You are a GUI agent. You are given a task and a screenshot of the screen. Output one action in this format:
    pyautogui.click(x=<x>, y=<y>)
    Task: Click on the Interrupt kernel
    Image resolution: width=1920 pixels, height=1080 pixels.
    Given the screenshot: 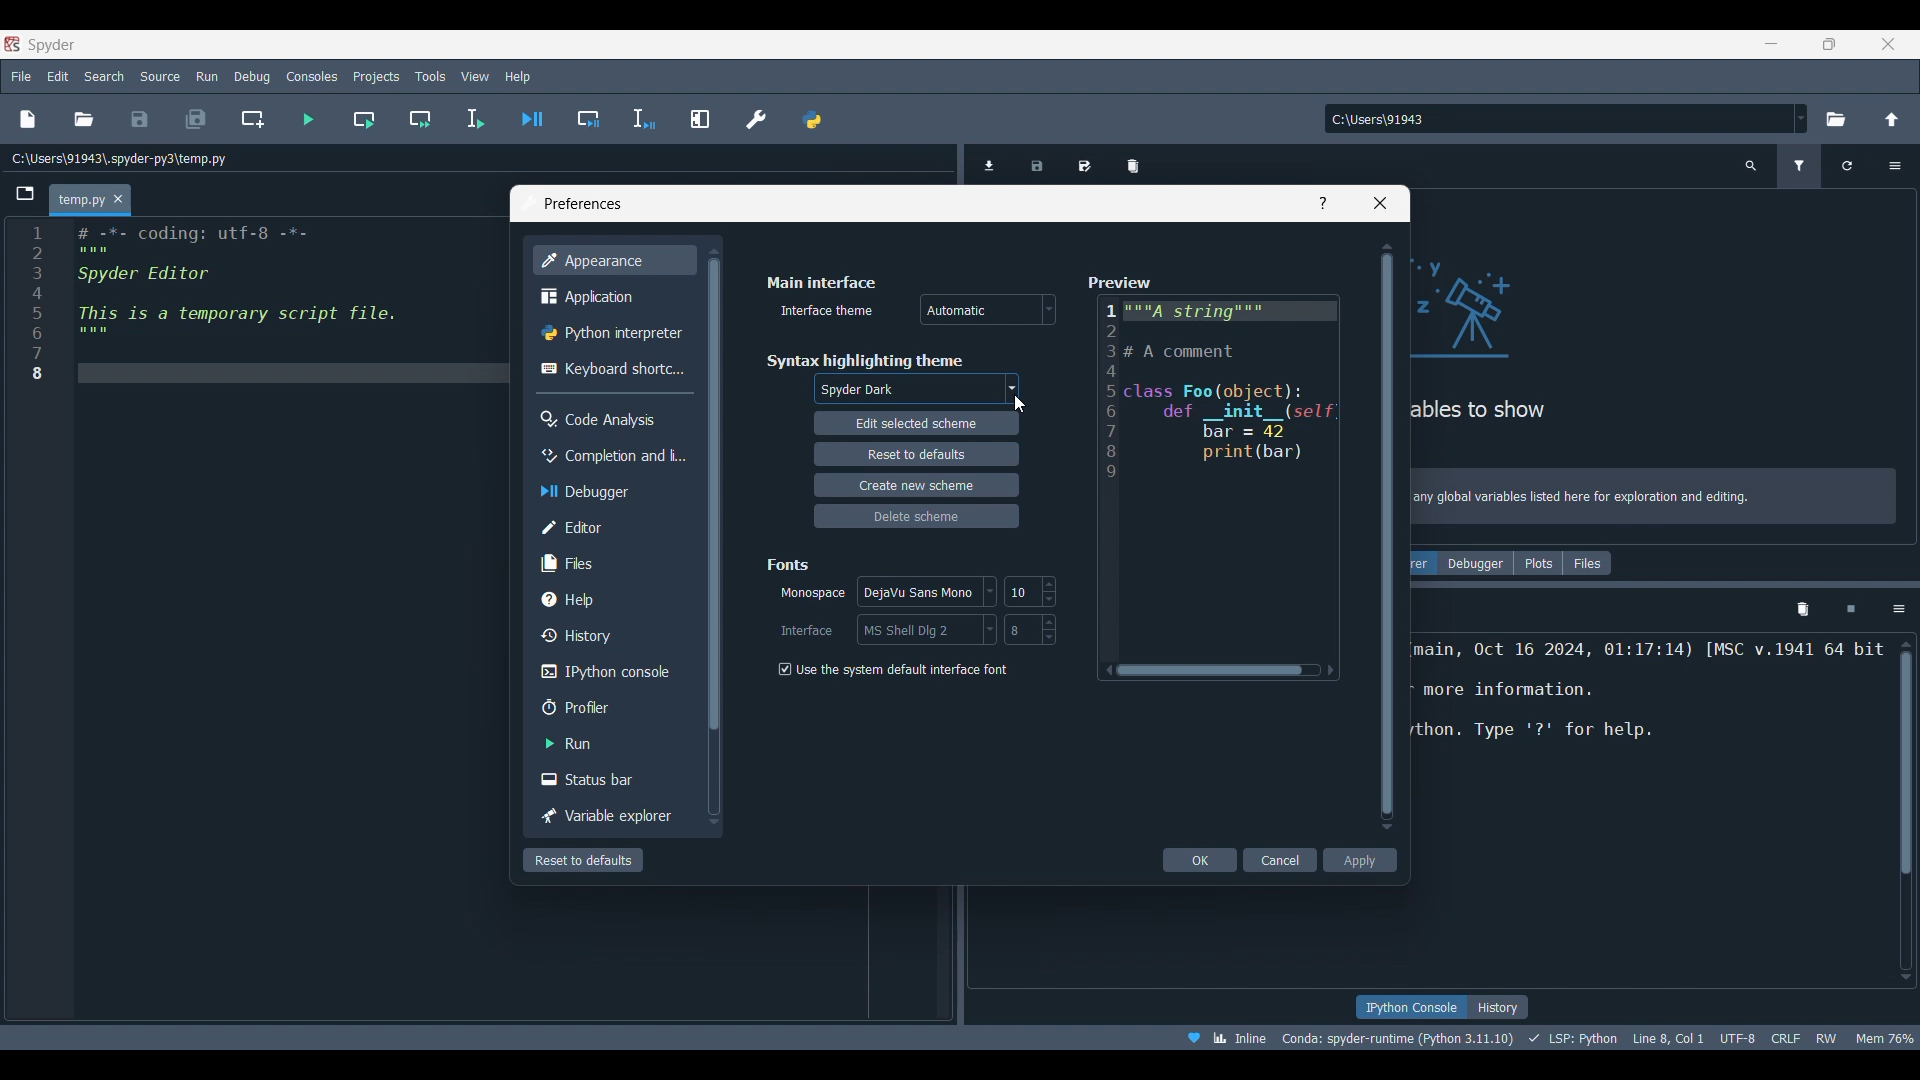 What is the action you would take?
    pyautogui.click(x=1851, y=610)
    